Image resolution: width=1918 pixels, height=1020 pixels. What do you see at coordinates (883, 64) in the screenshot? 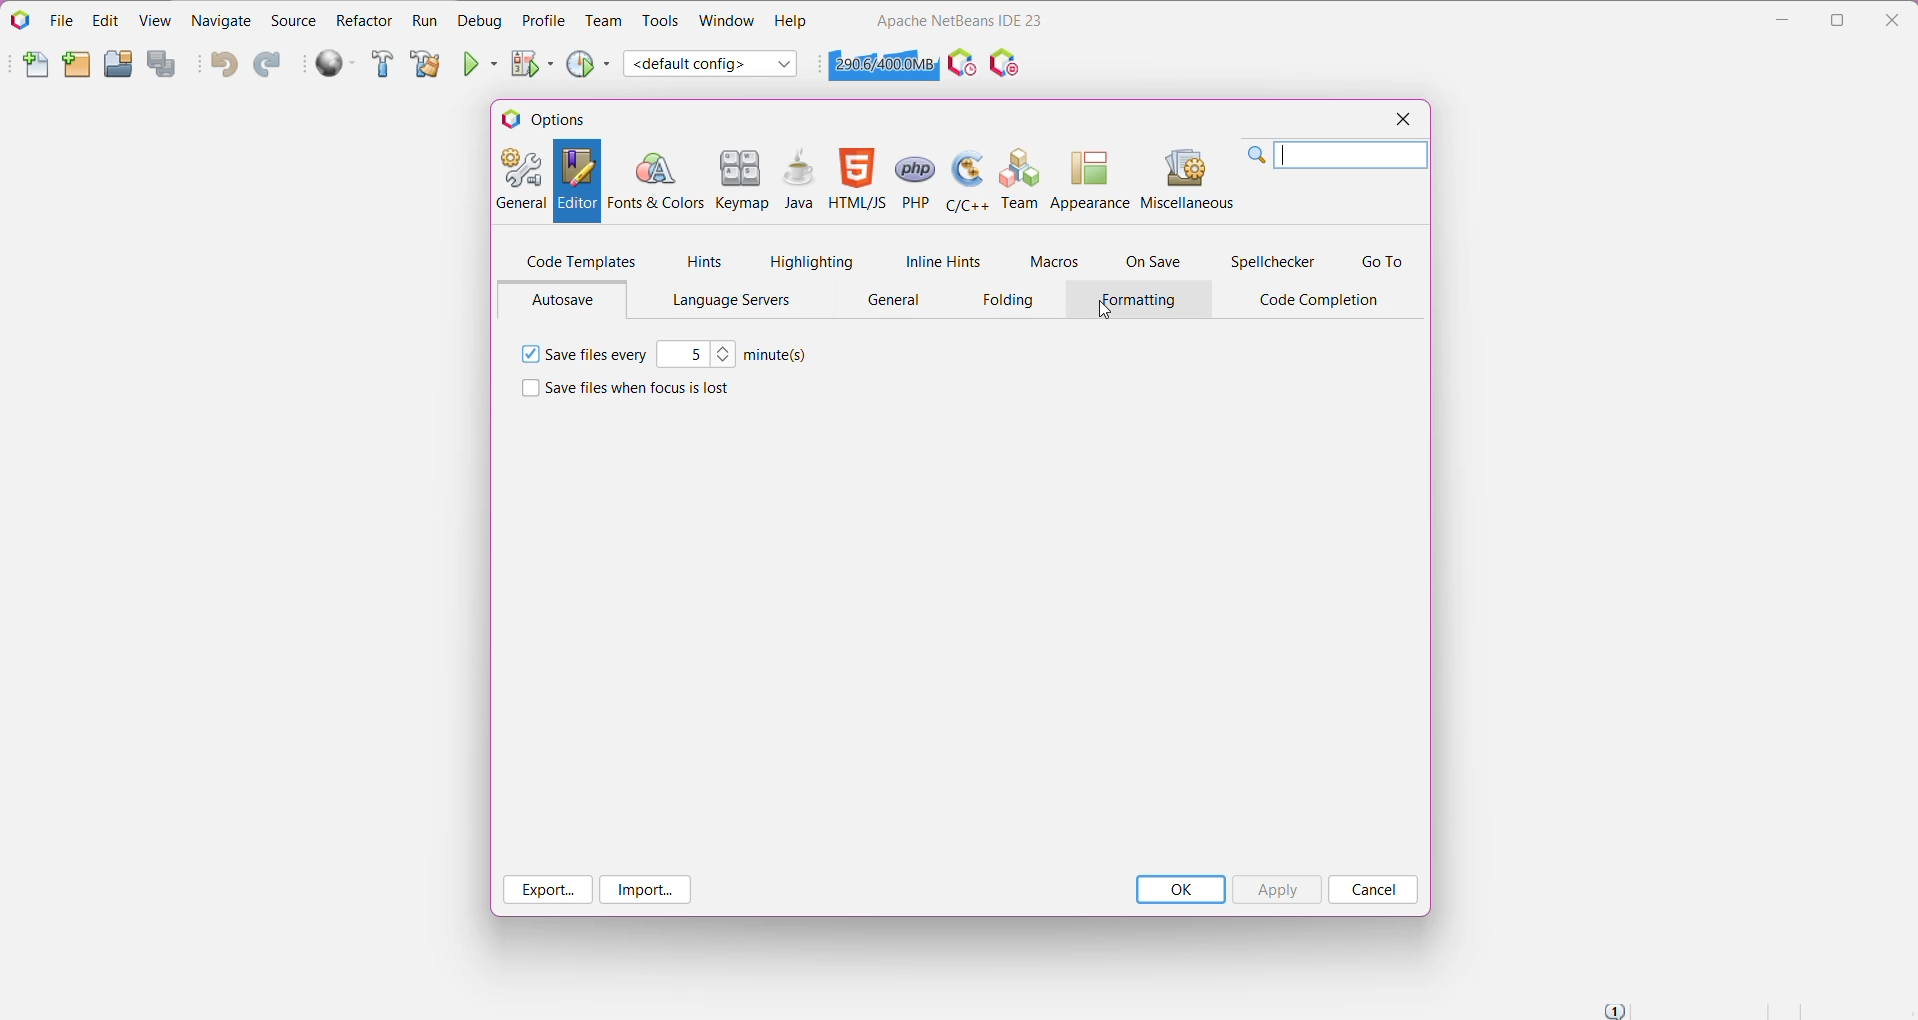
I see `Click to force garbage collection` at bounding box center [883, 64].